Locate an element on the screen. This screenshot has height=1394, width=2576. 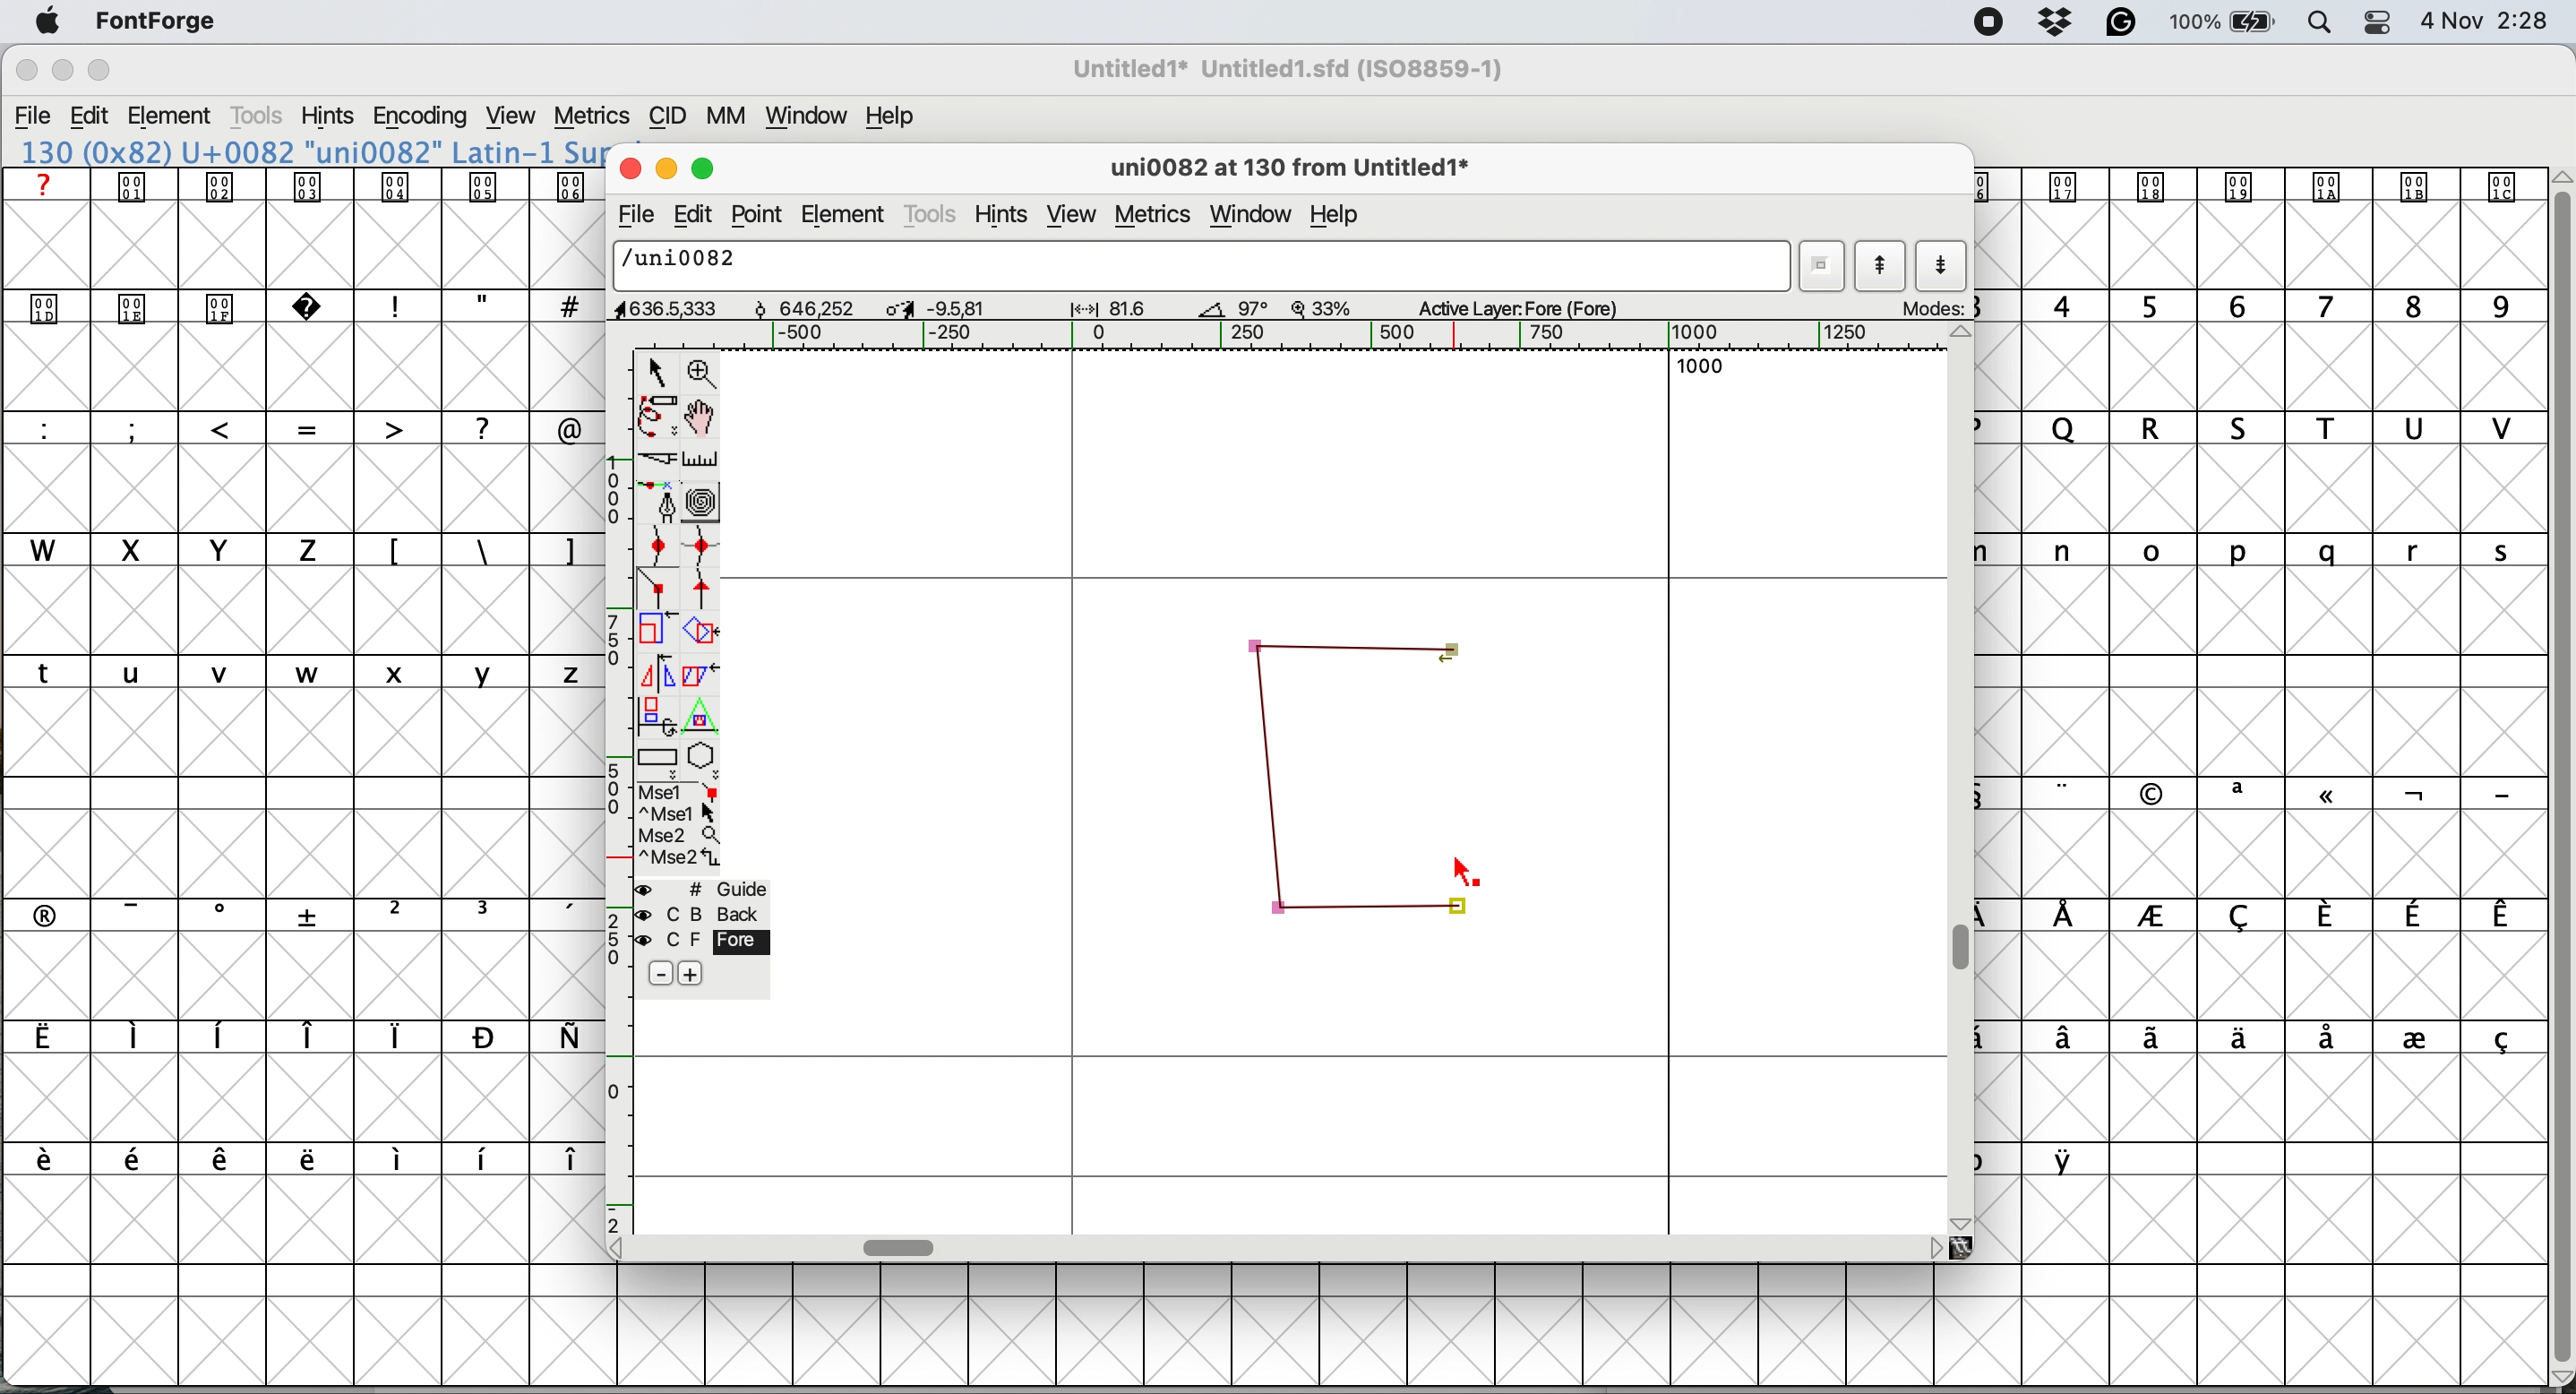
rotate the selection is located at coordinates (702, 634).